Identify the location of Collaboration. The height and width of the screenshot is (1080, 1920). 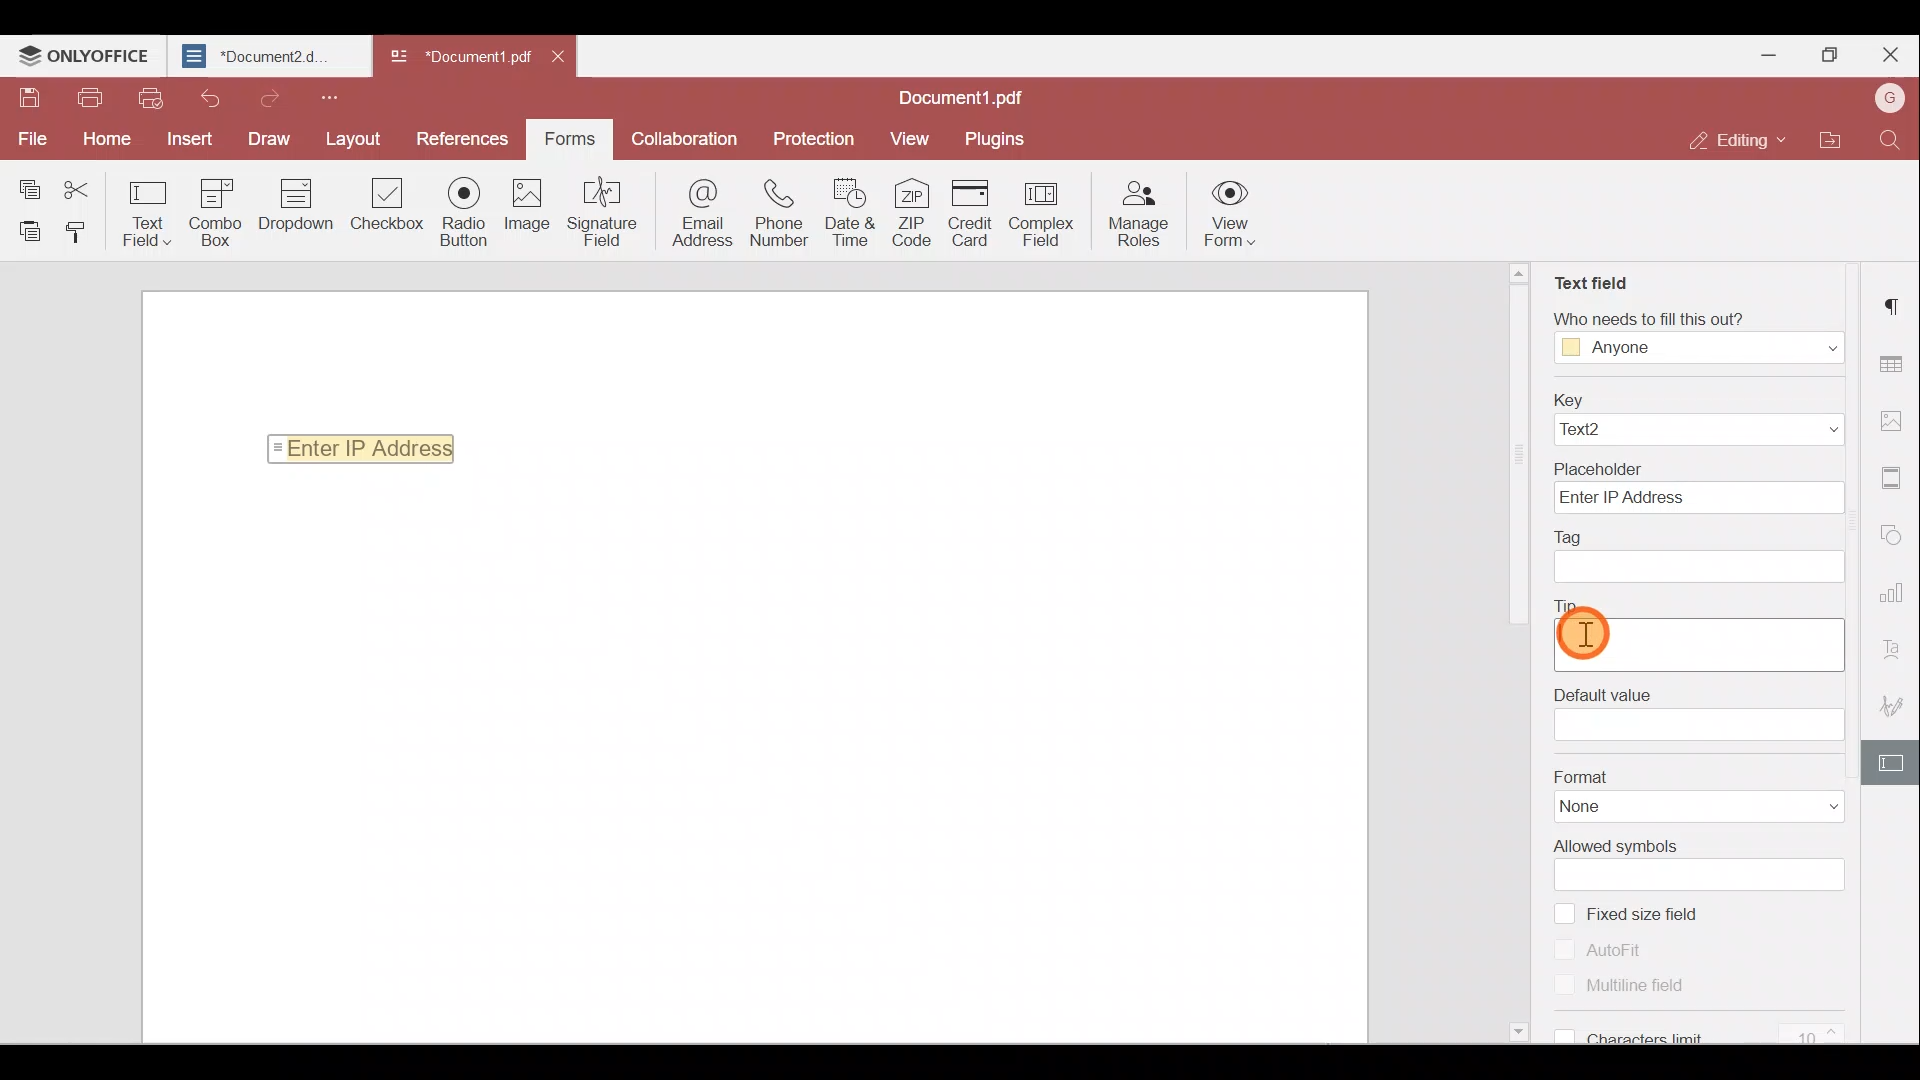
(691, 137).